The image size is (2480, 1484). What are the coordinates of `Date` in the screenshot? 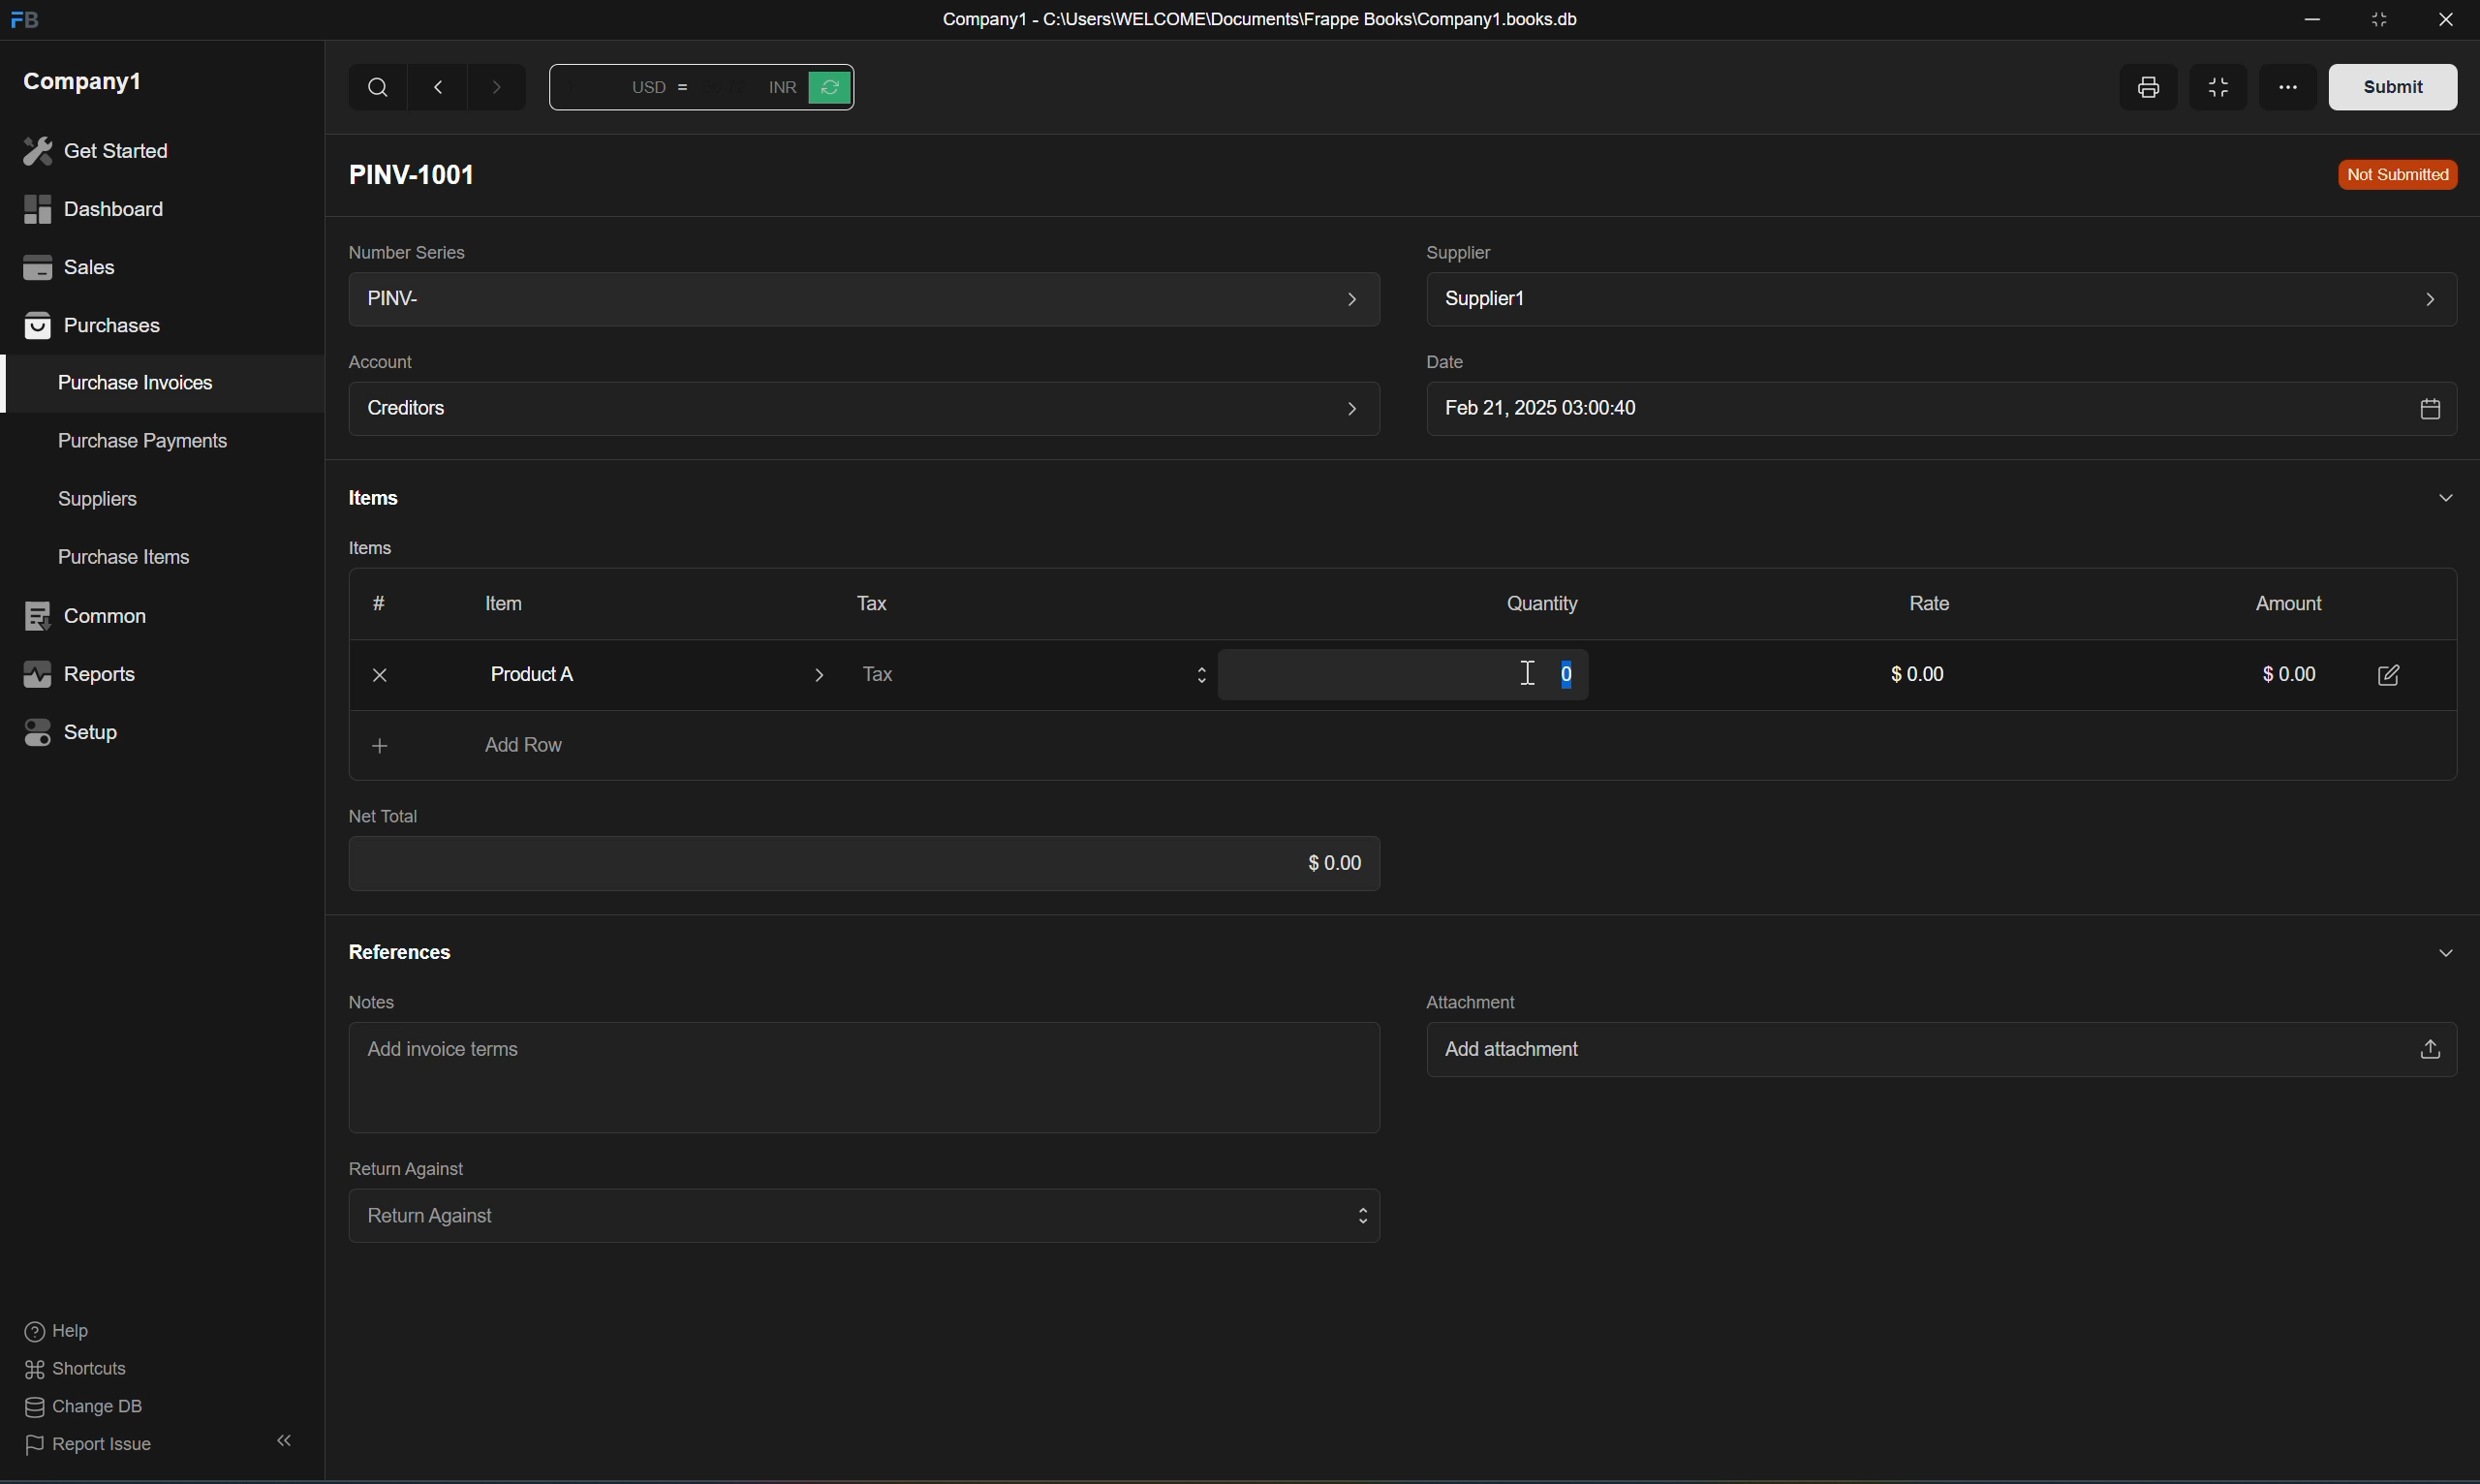 It's located at (1439, 363).